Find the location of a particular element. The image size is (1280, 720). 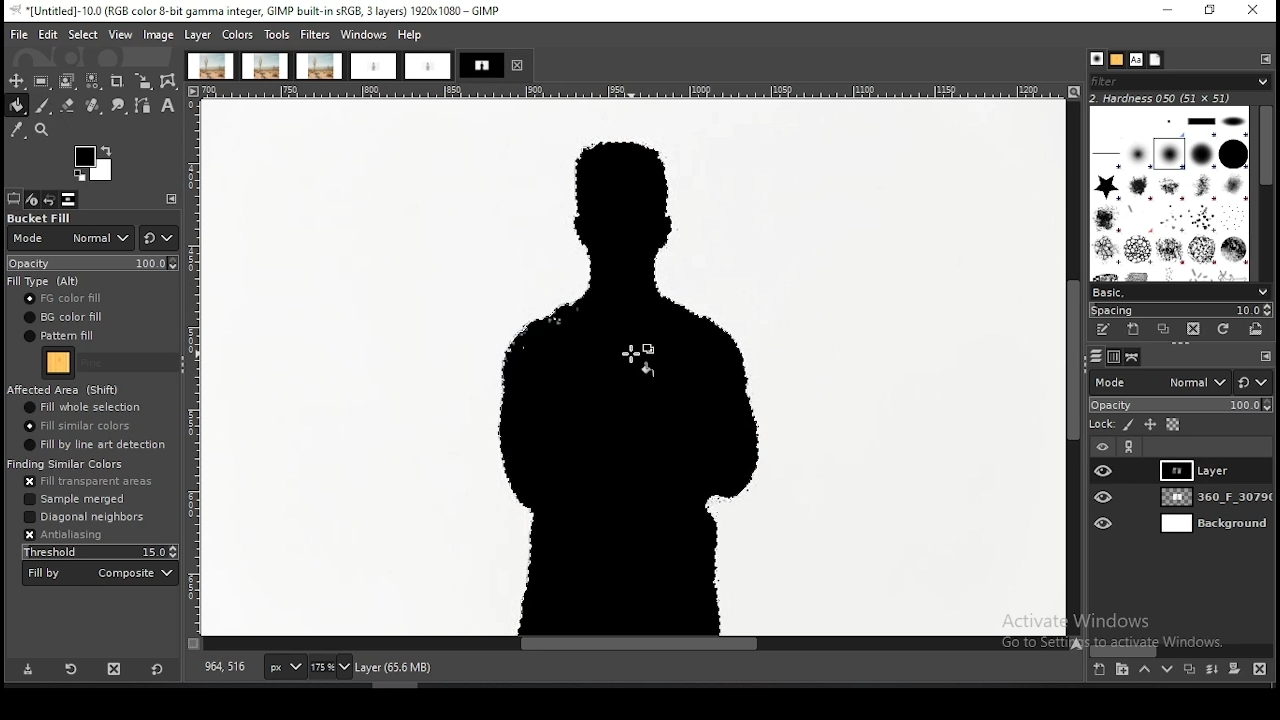

colors is located at coordinates (95, 164).